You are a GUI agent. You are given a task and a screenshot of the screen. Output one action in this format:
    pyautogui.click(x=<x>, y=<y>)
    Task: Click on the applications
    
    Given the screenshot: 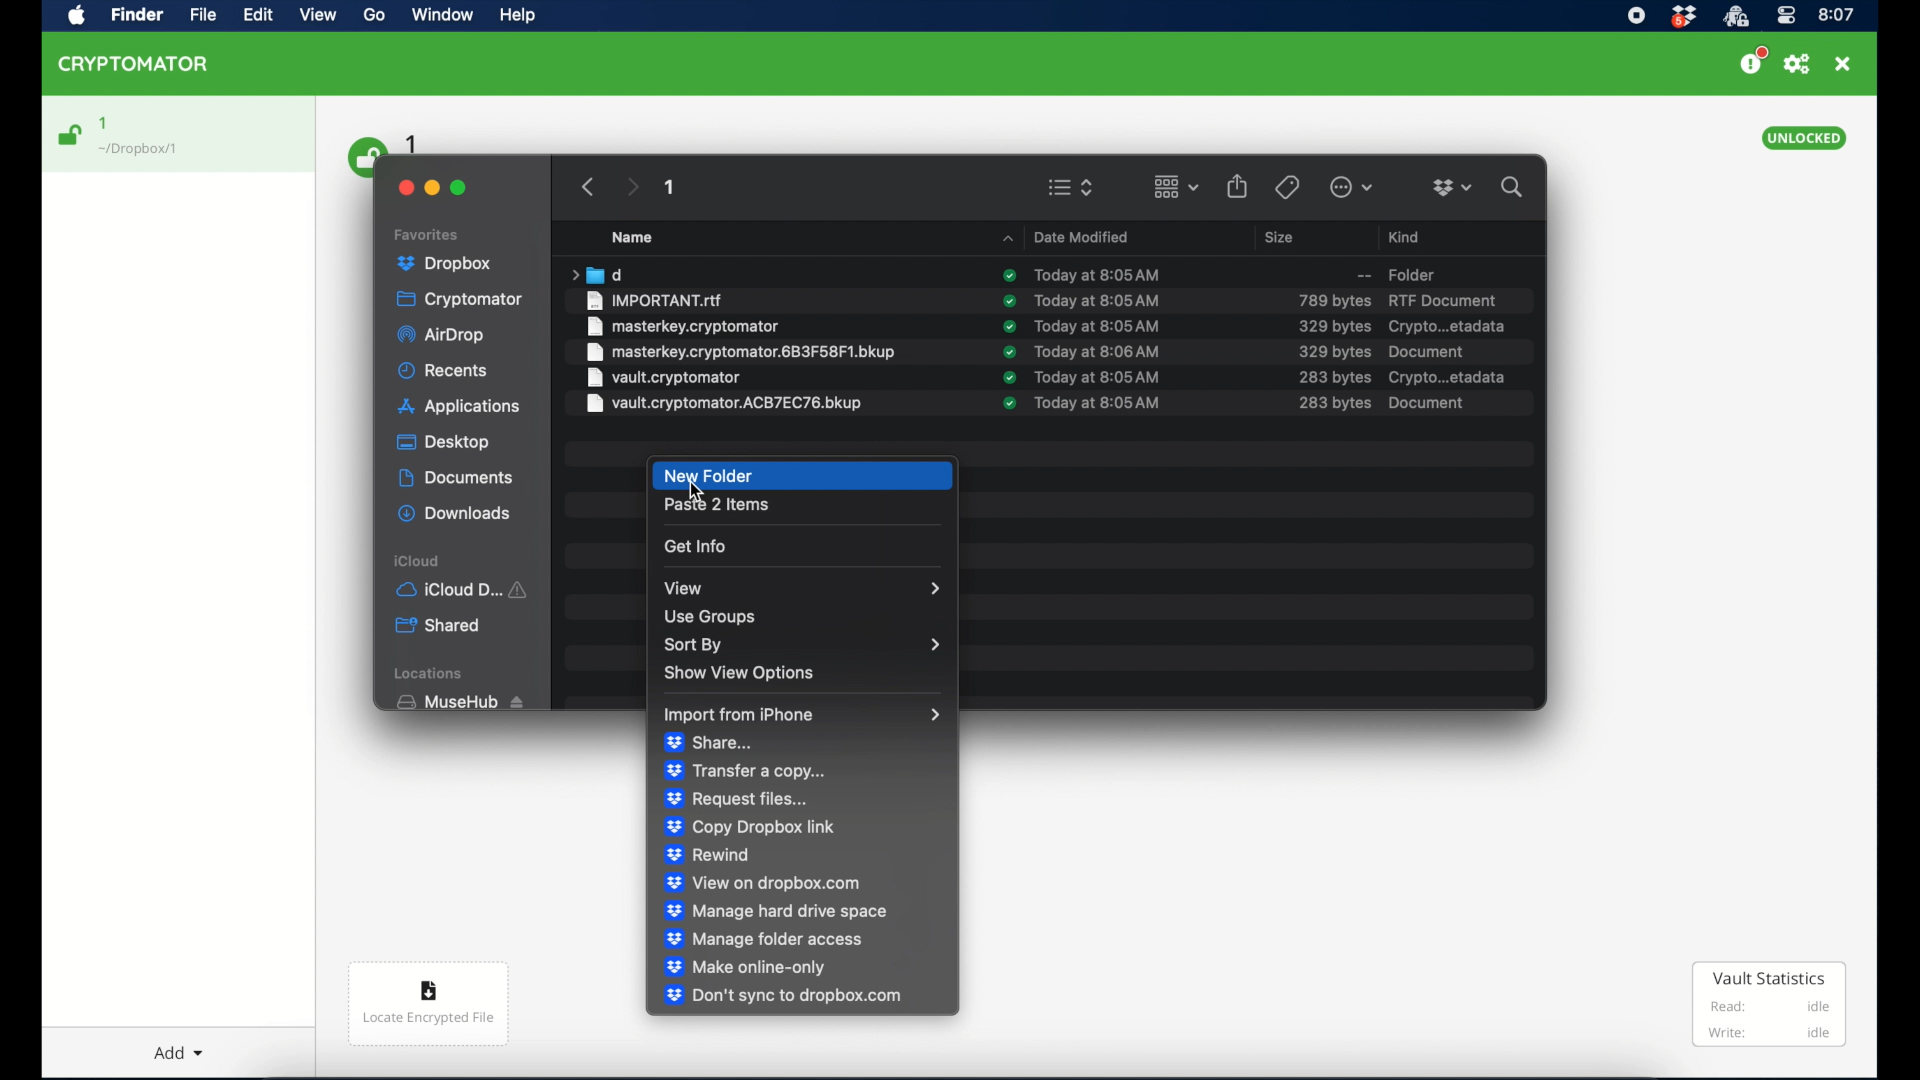 What is the action you would take?
    pyautogui.click(x=460, y=407)
    